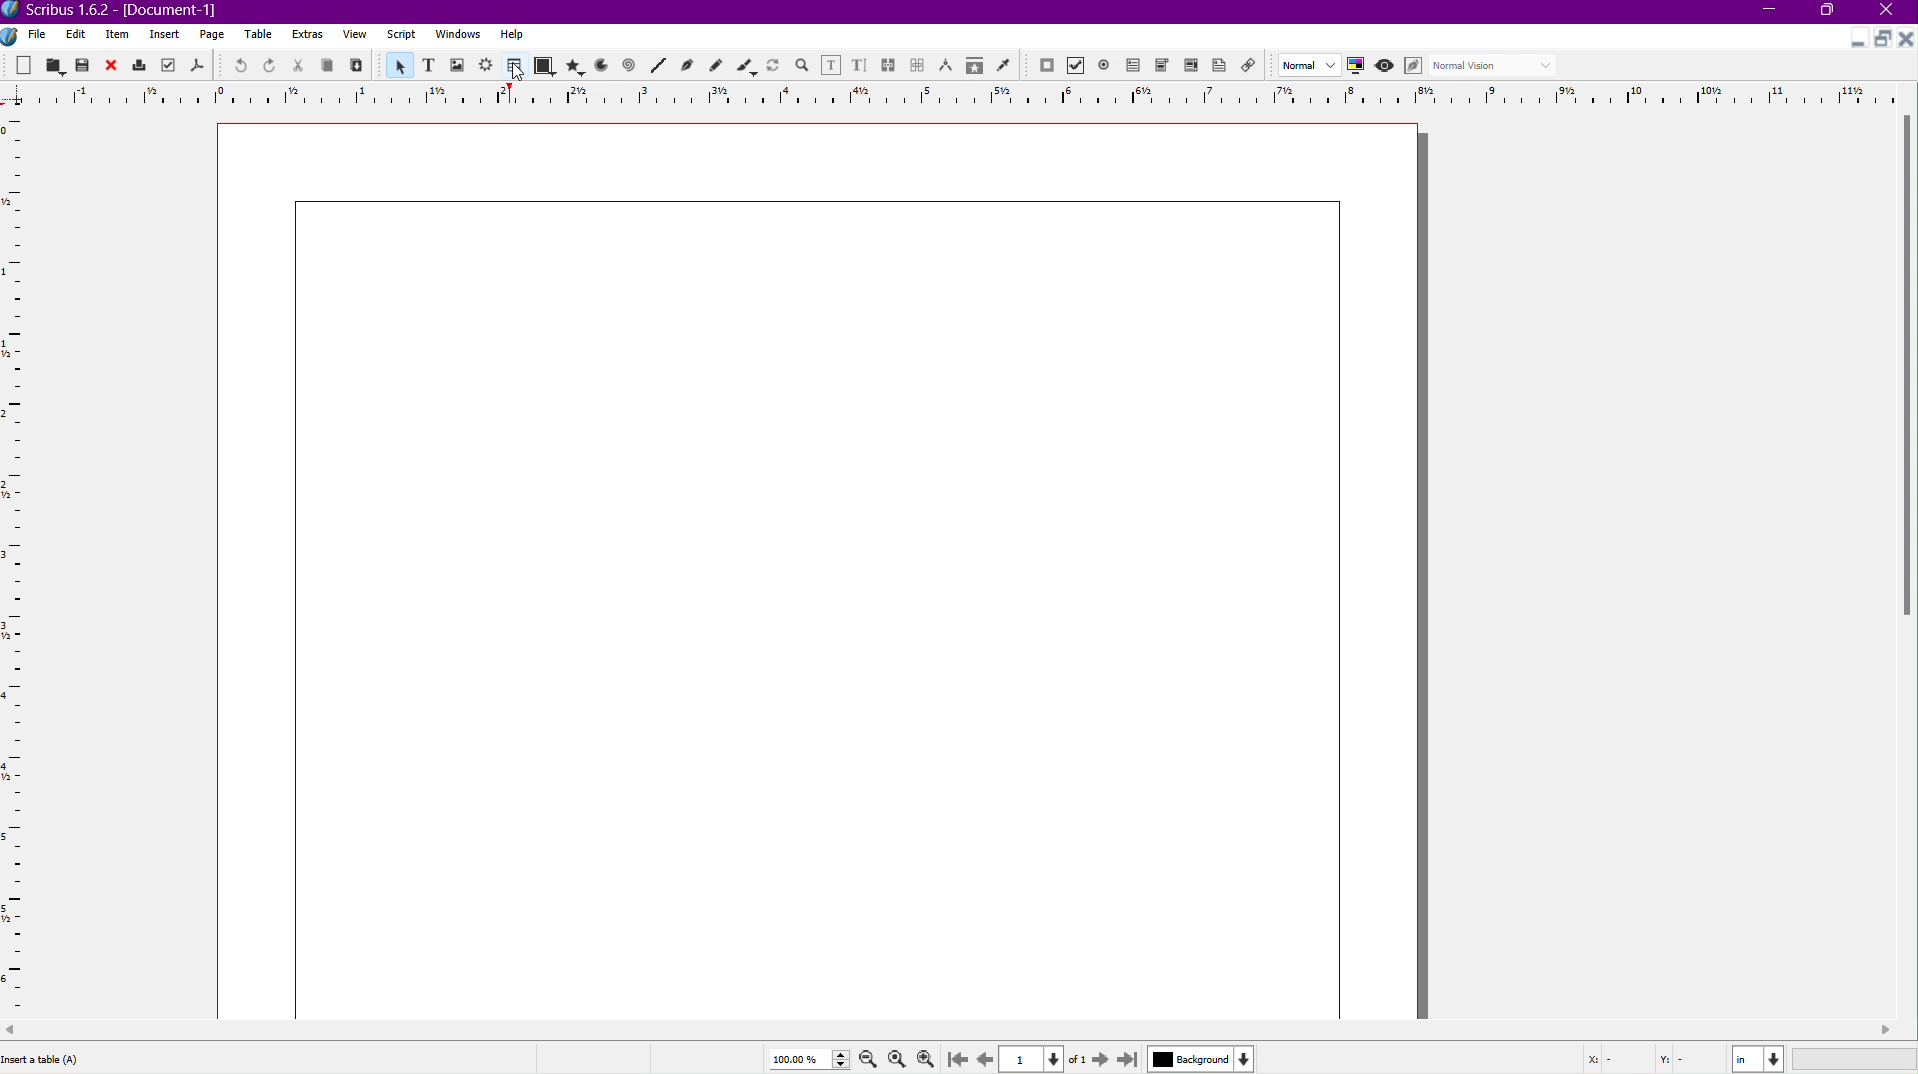 This screenshot has width=1918, height=1074. Describe the element at coordinates (984, 1056) in the screenshot. I see `Go to Previous Page` at that location.